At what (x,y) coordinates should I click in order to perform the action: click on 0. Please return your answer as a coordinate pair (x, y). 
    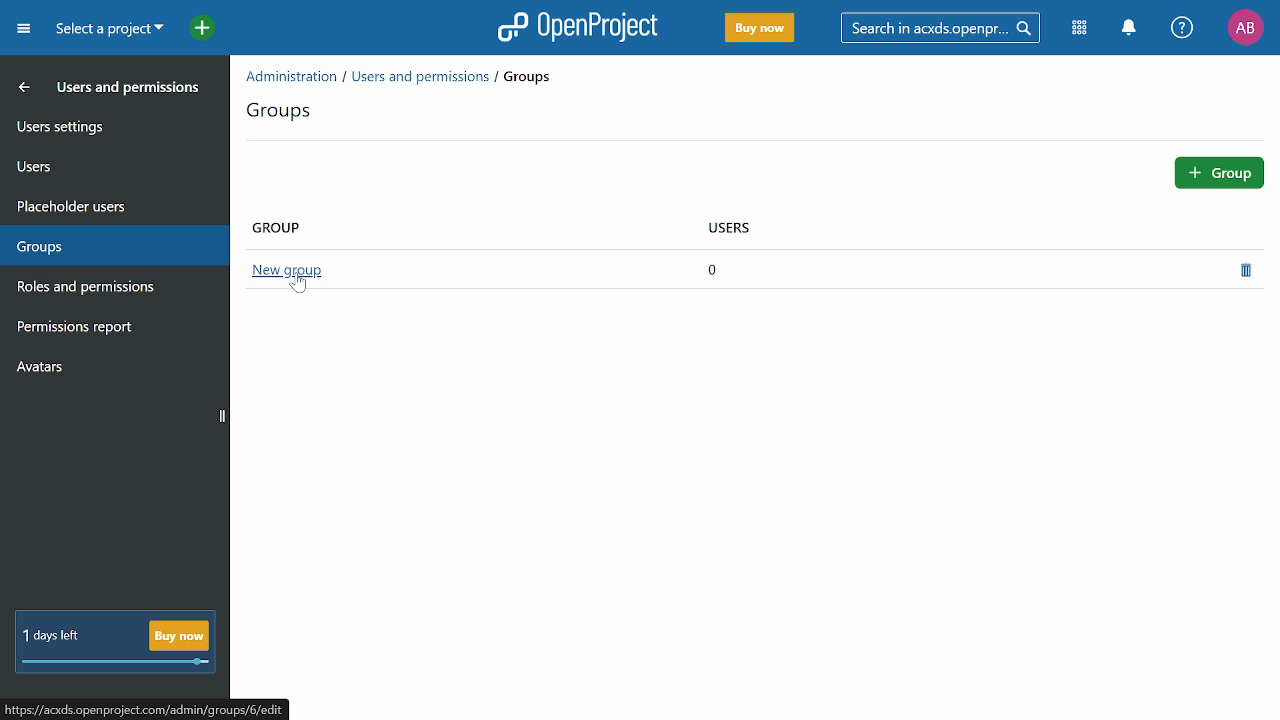
    Looking at the image, I should click on (715, 269).